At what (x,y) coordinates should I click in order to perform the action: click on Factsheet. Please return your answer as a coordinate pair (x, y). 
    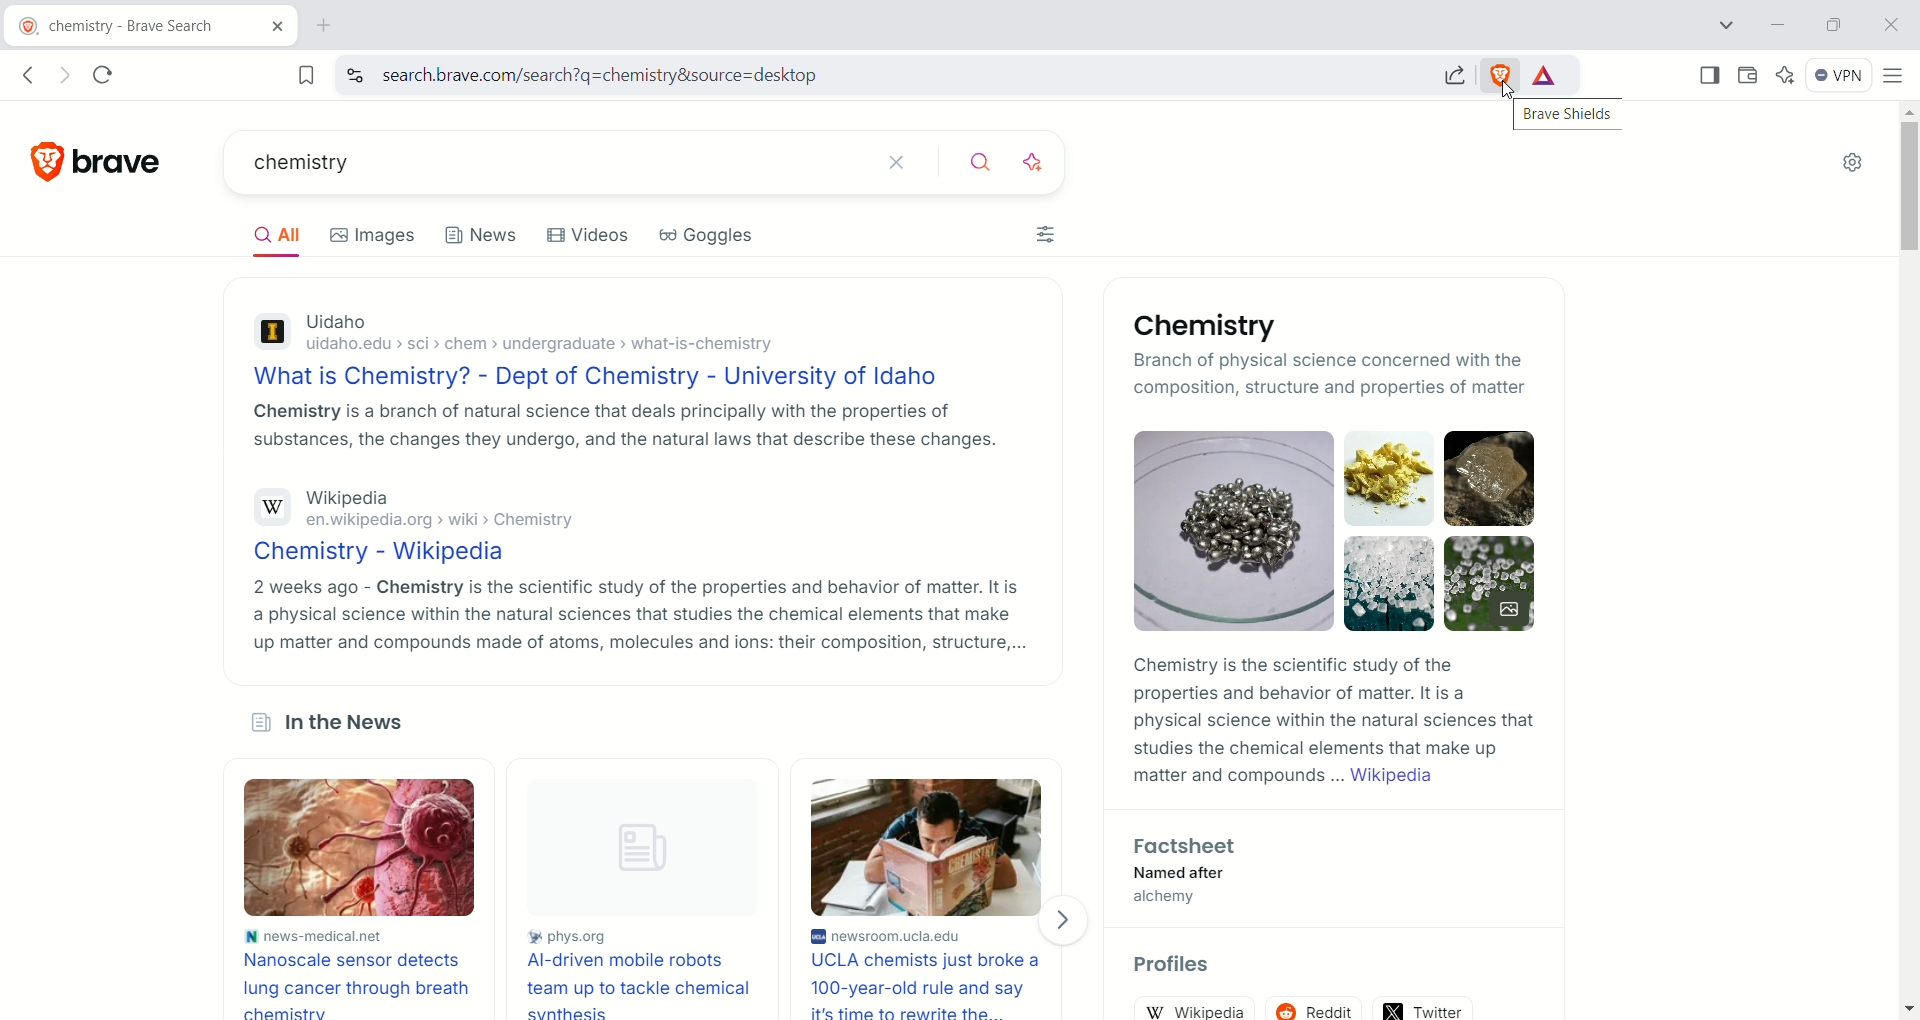
    Looking at the image, I should click on (1192, 846).